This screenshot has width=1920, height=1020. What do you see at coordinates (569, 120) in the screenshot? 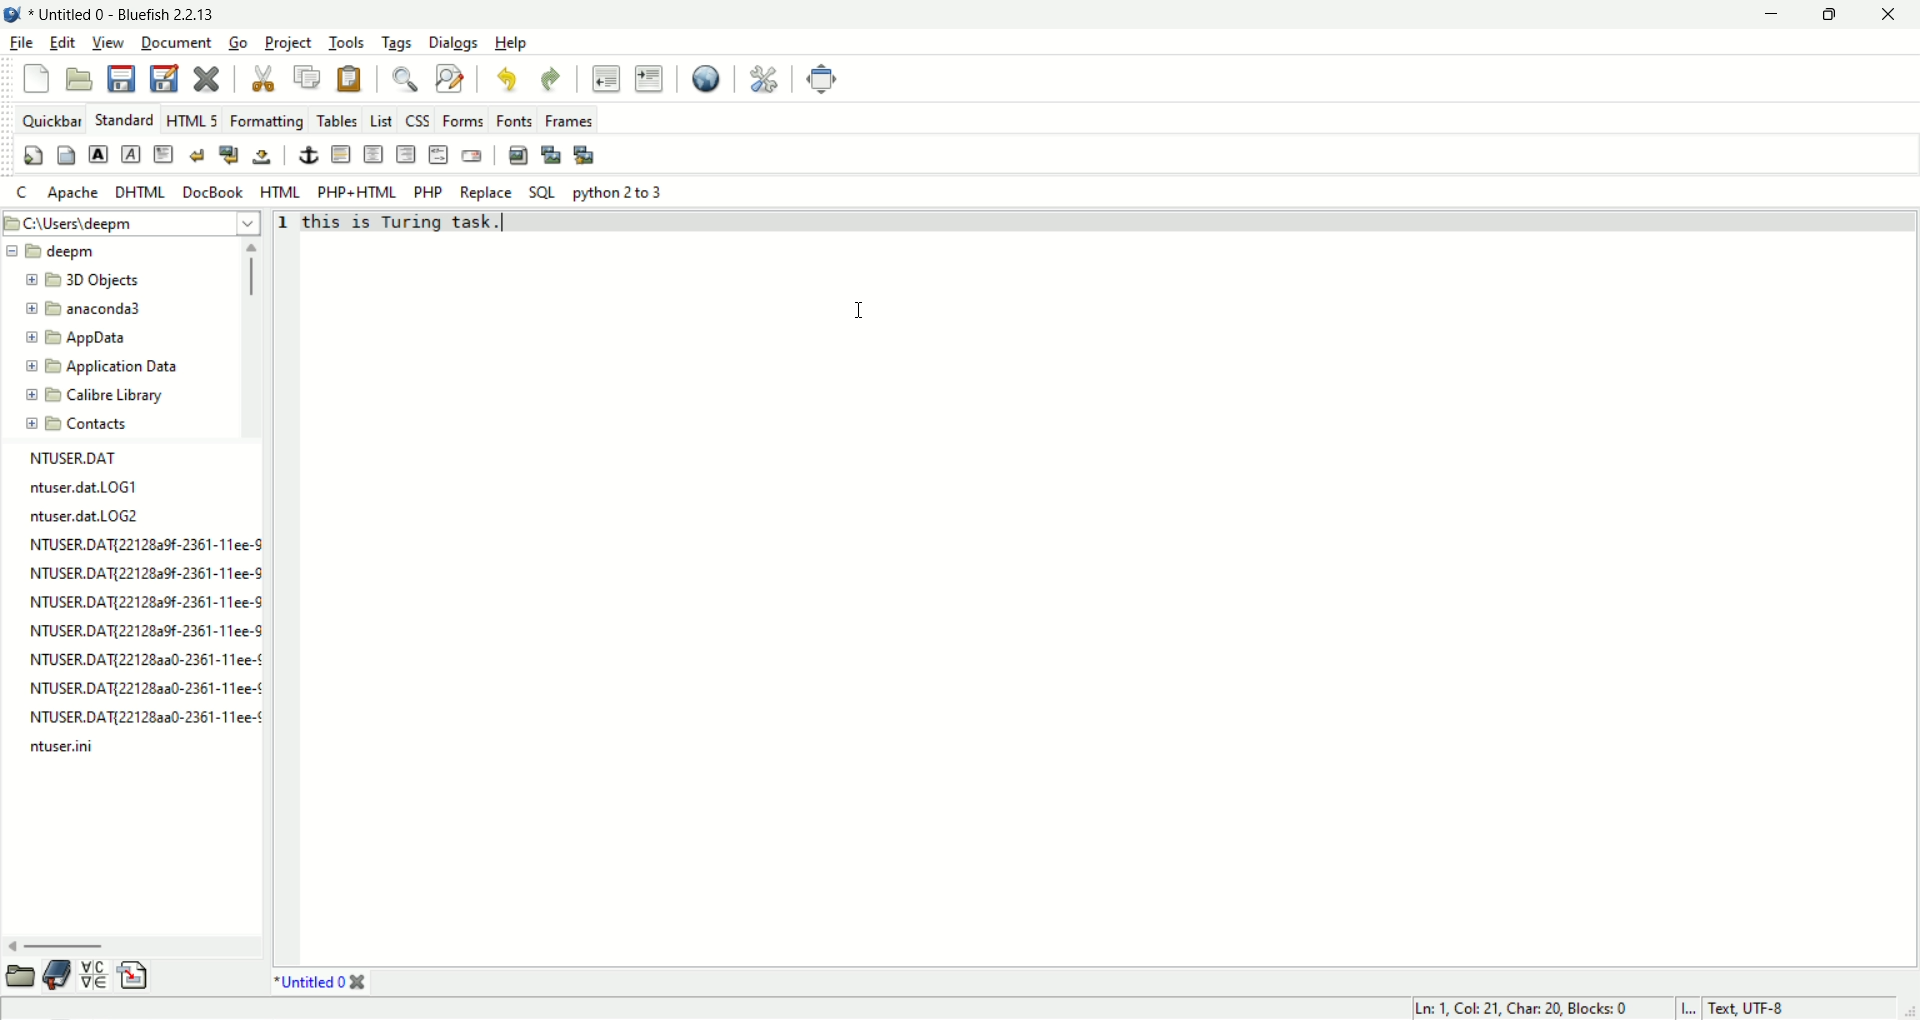
I see `Frames` at bounding box center [569, 120].